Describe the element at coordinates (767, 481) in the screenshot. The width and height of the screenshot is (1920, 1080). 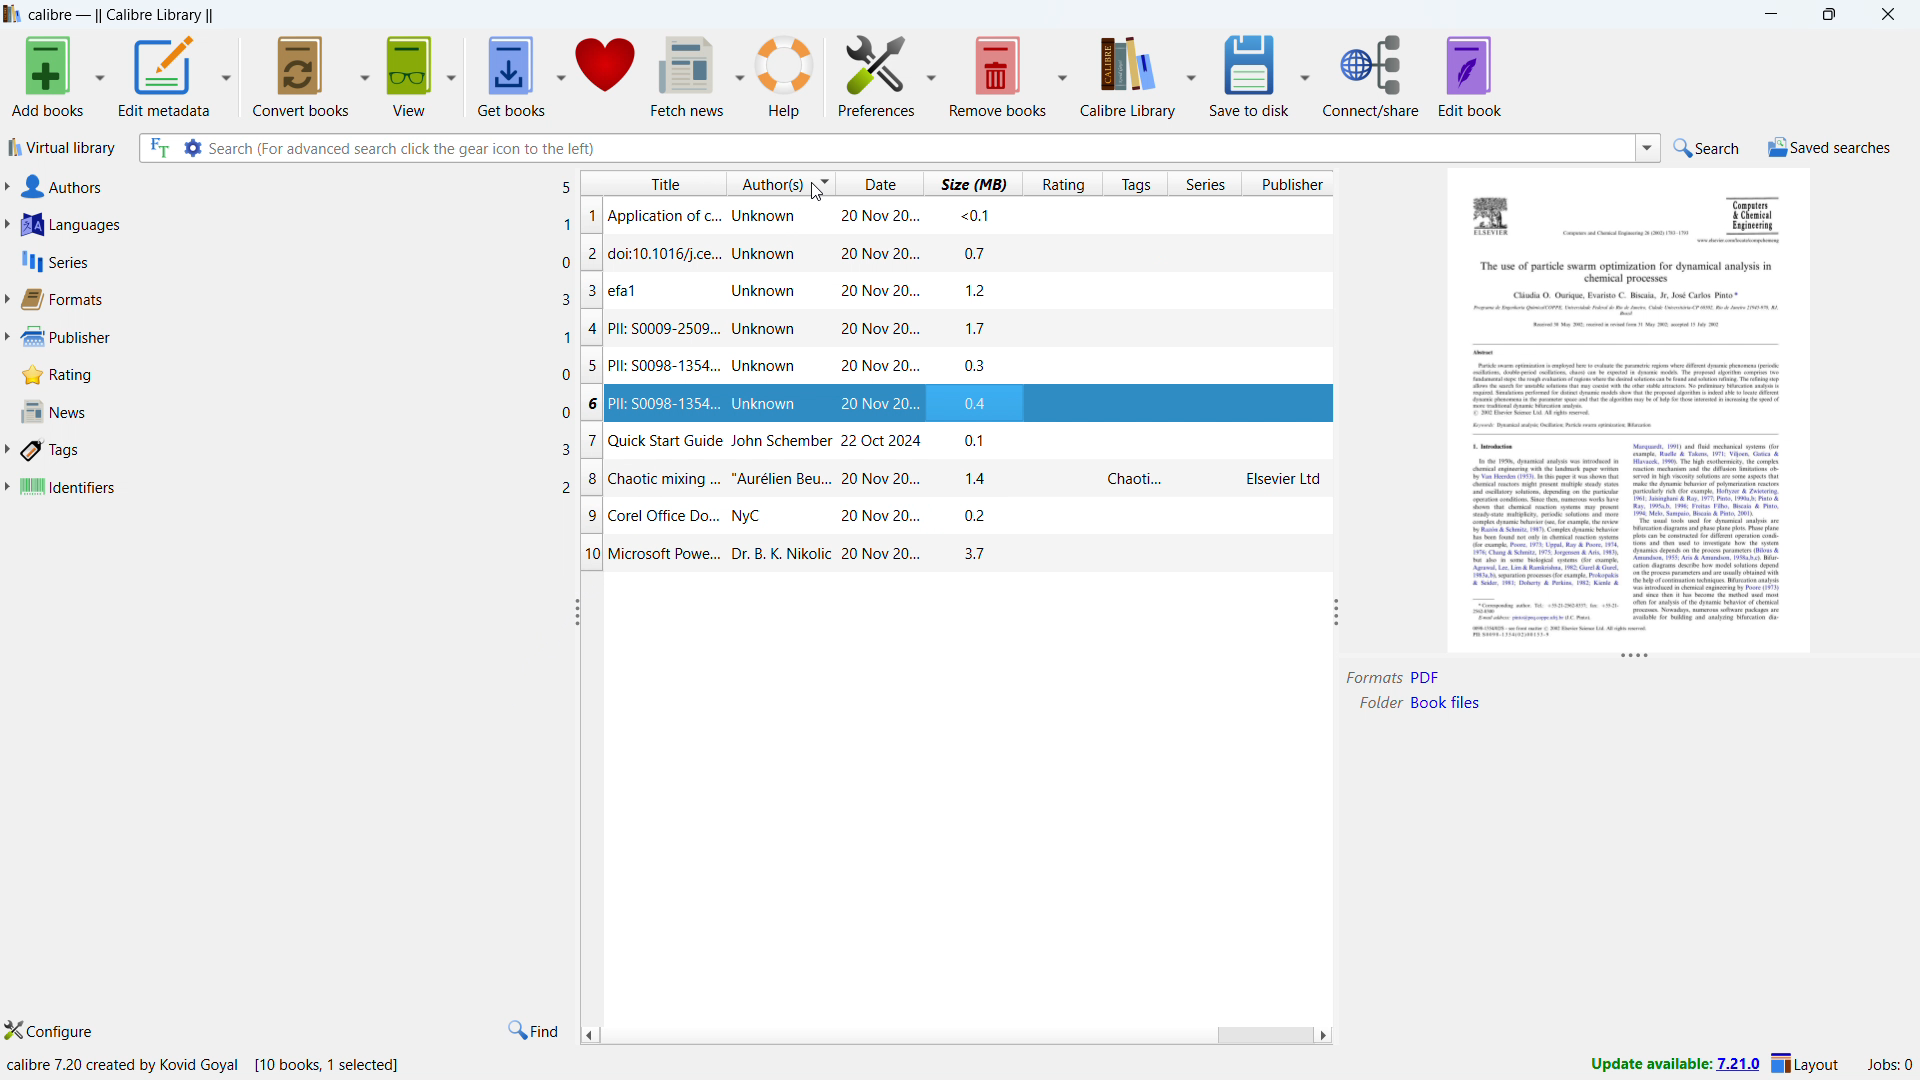
I see `chaotic mixing ... "Aurélien Beu... 20 Nov 20...` at that location.